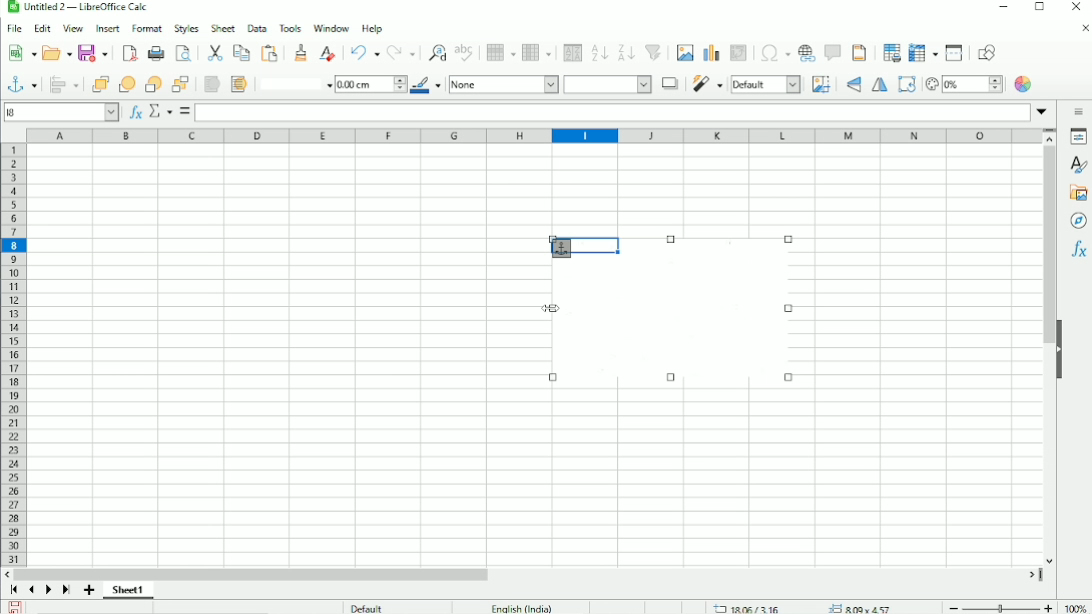 The image size is (1092, 614). What do you see at coordinates (807, 53) in the screenshot?
I see `Insert hyperlink` at bounding box center [807, 53].